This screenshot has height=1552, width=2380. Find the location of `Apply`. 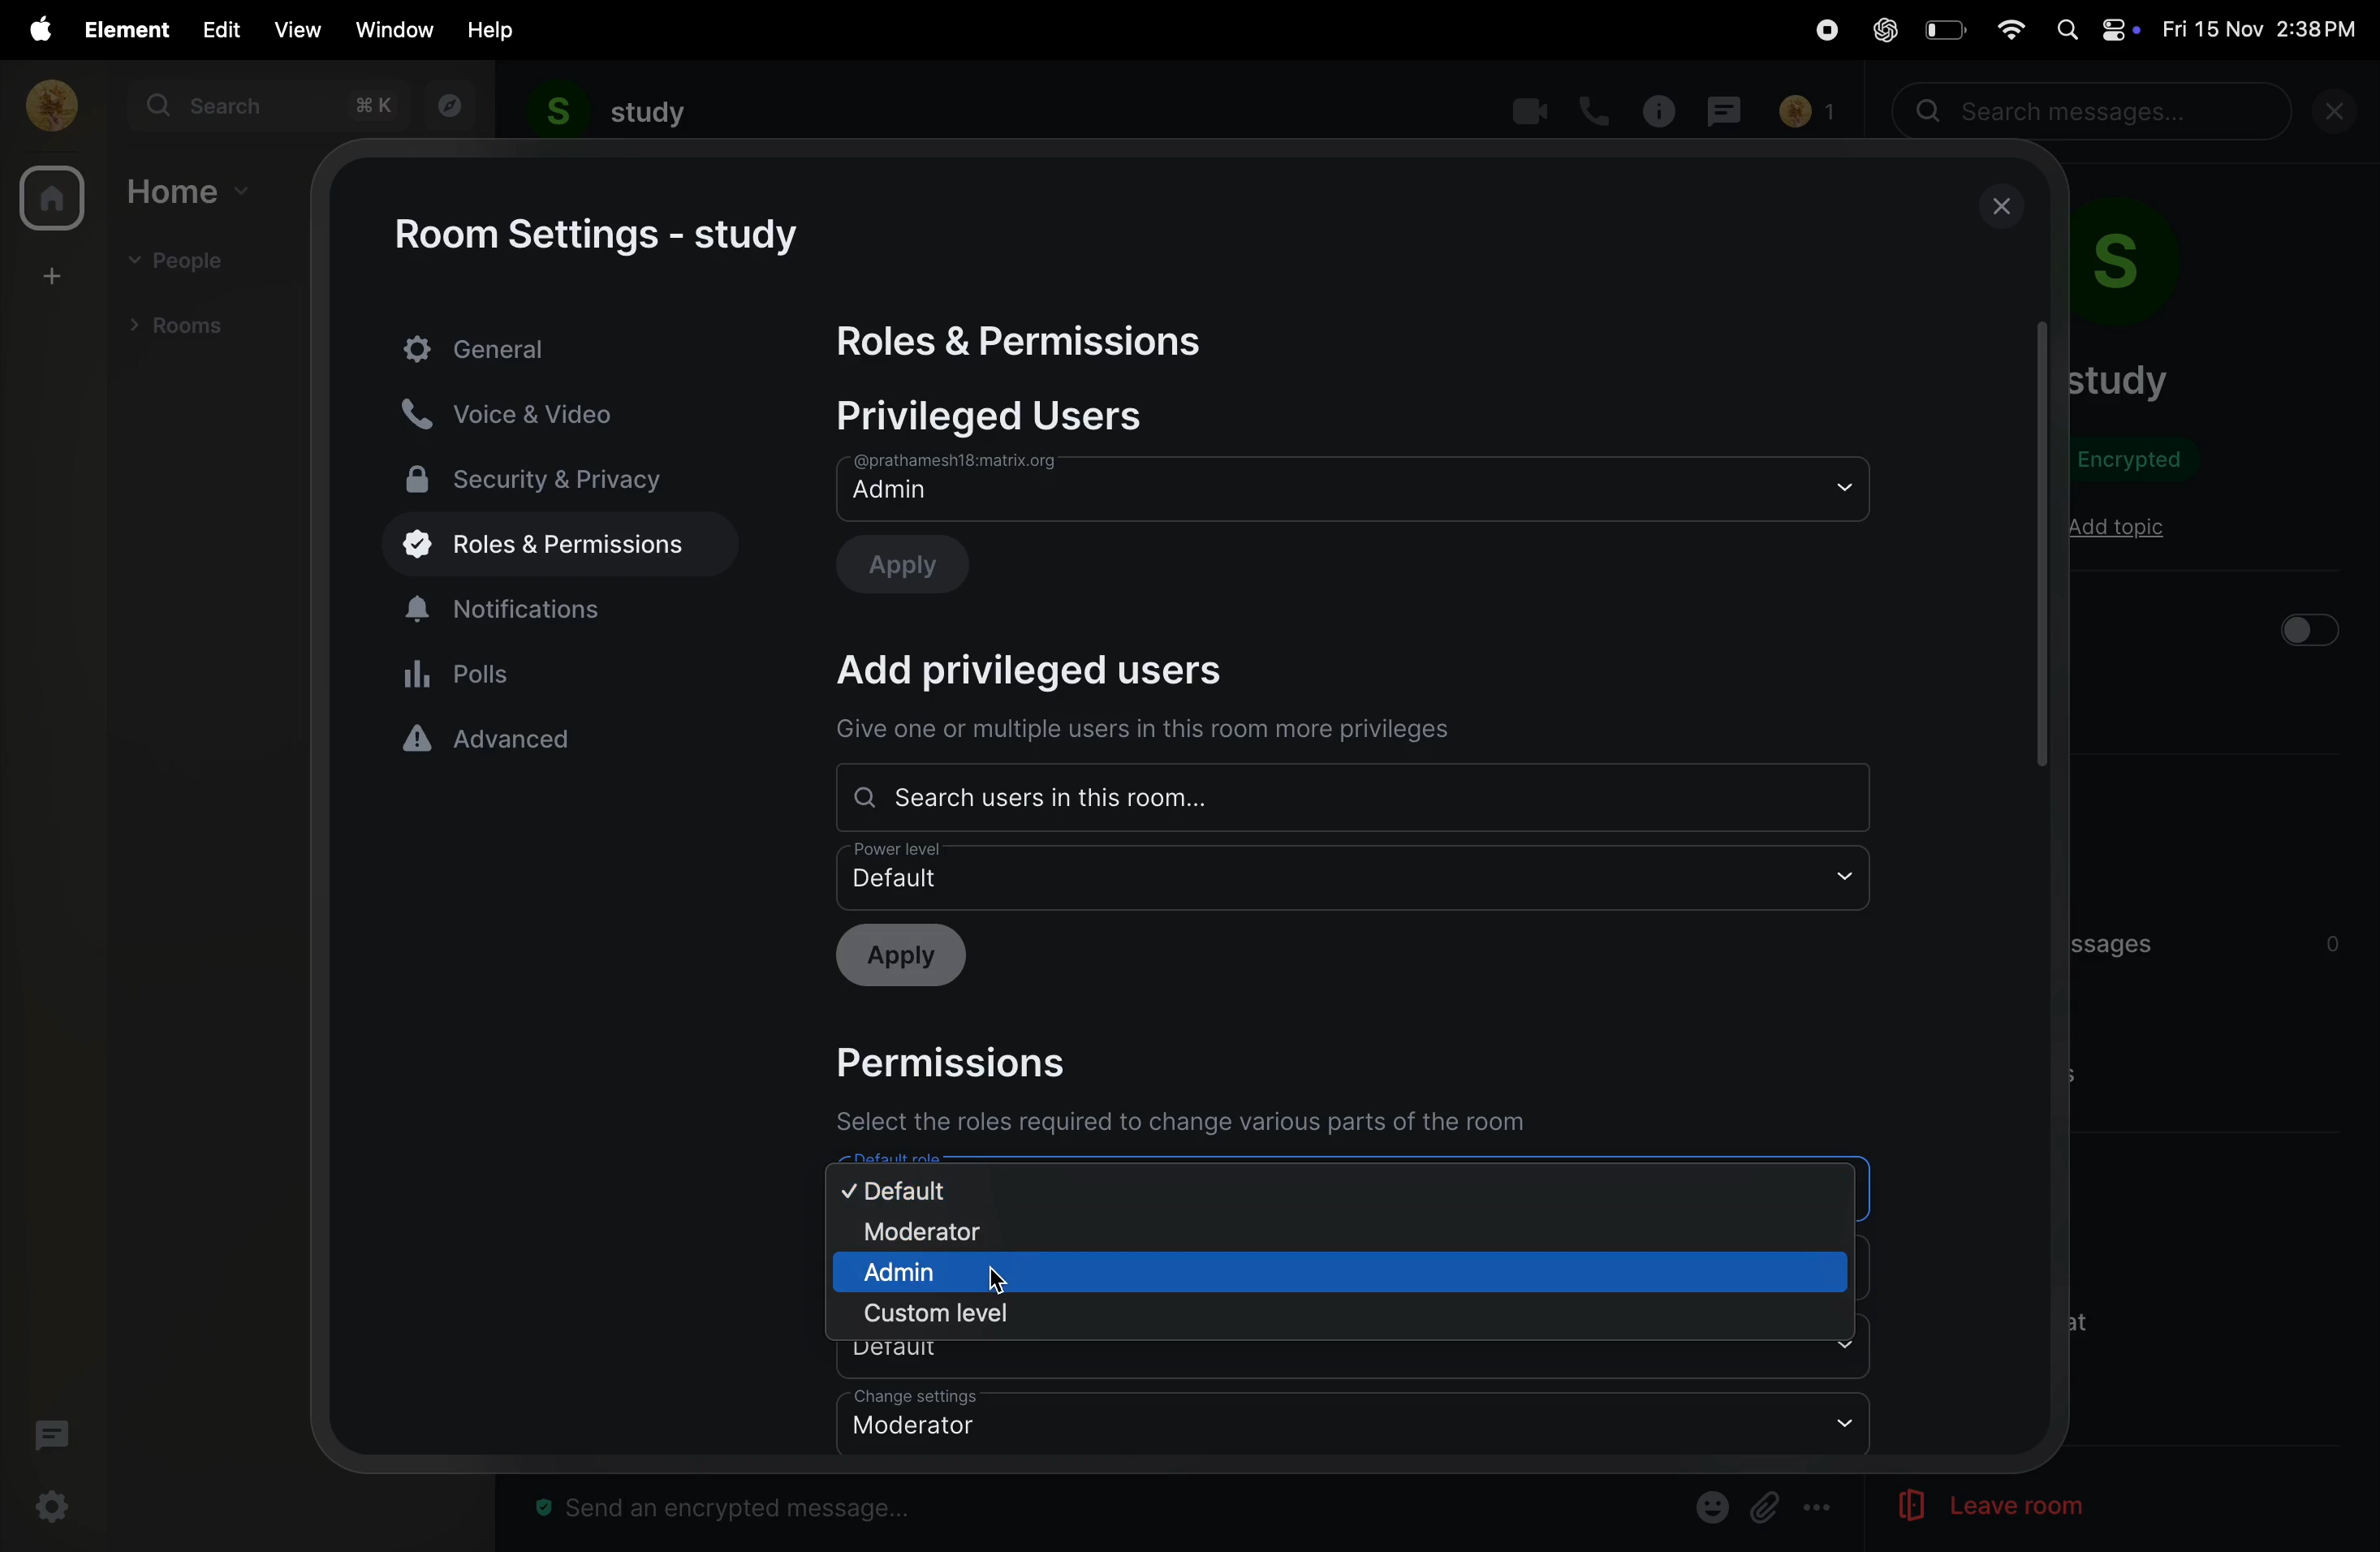

Apply is located at coordinates (912, 958).